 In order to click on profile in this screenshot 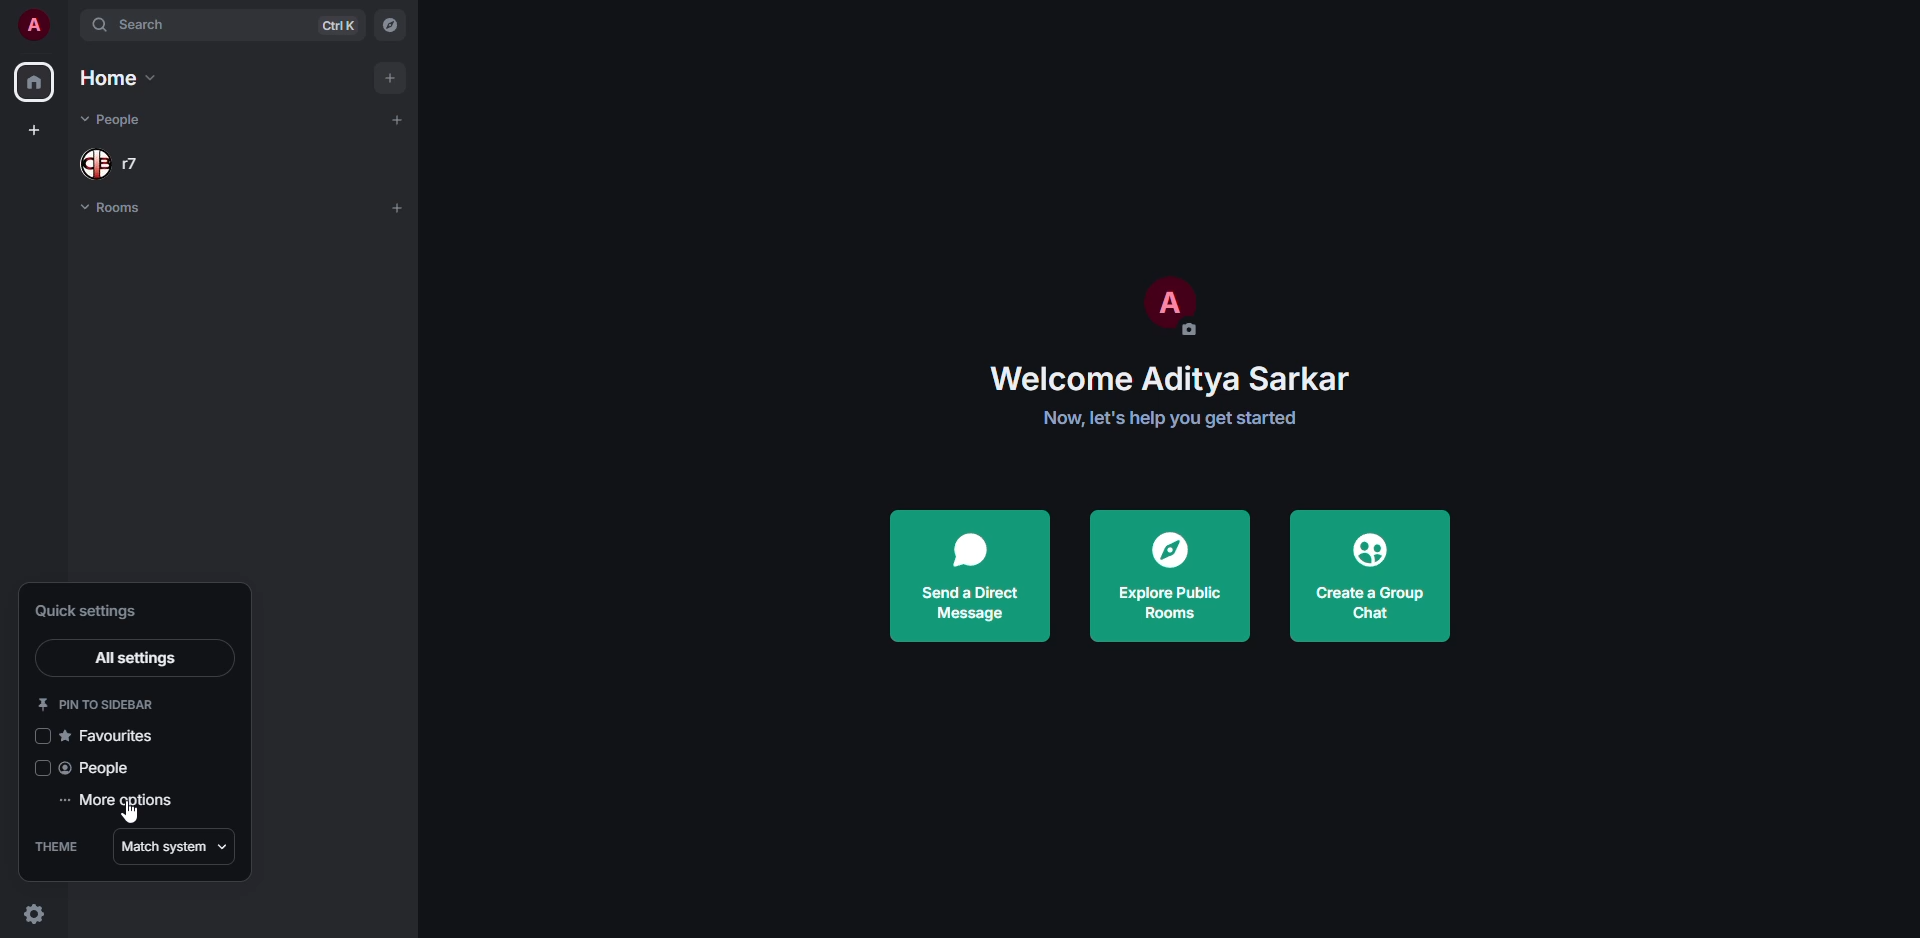, I will do `click(34, 23)`.